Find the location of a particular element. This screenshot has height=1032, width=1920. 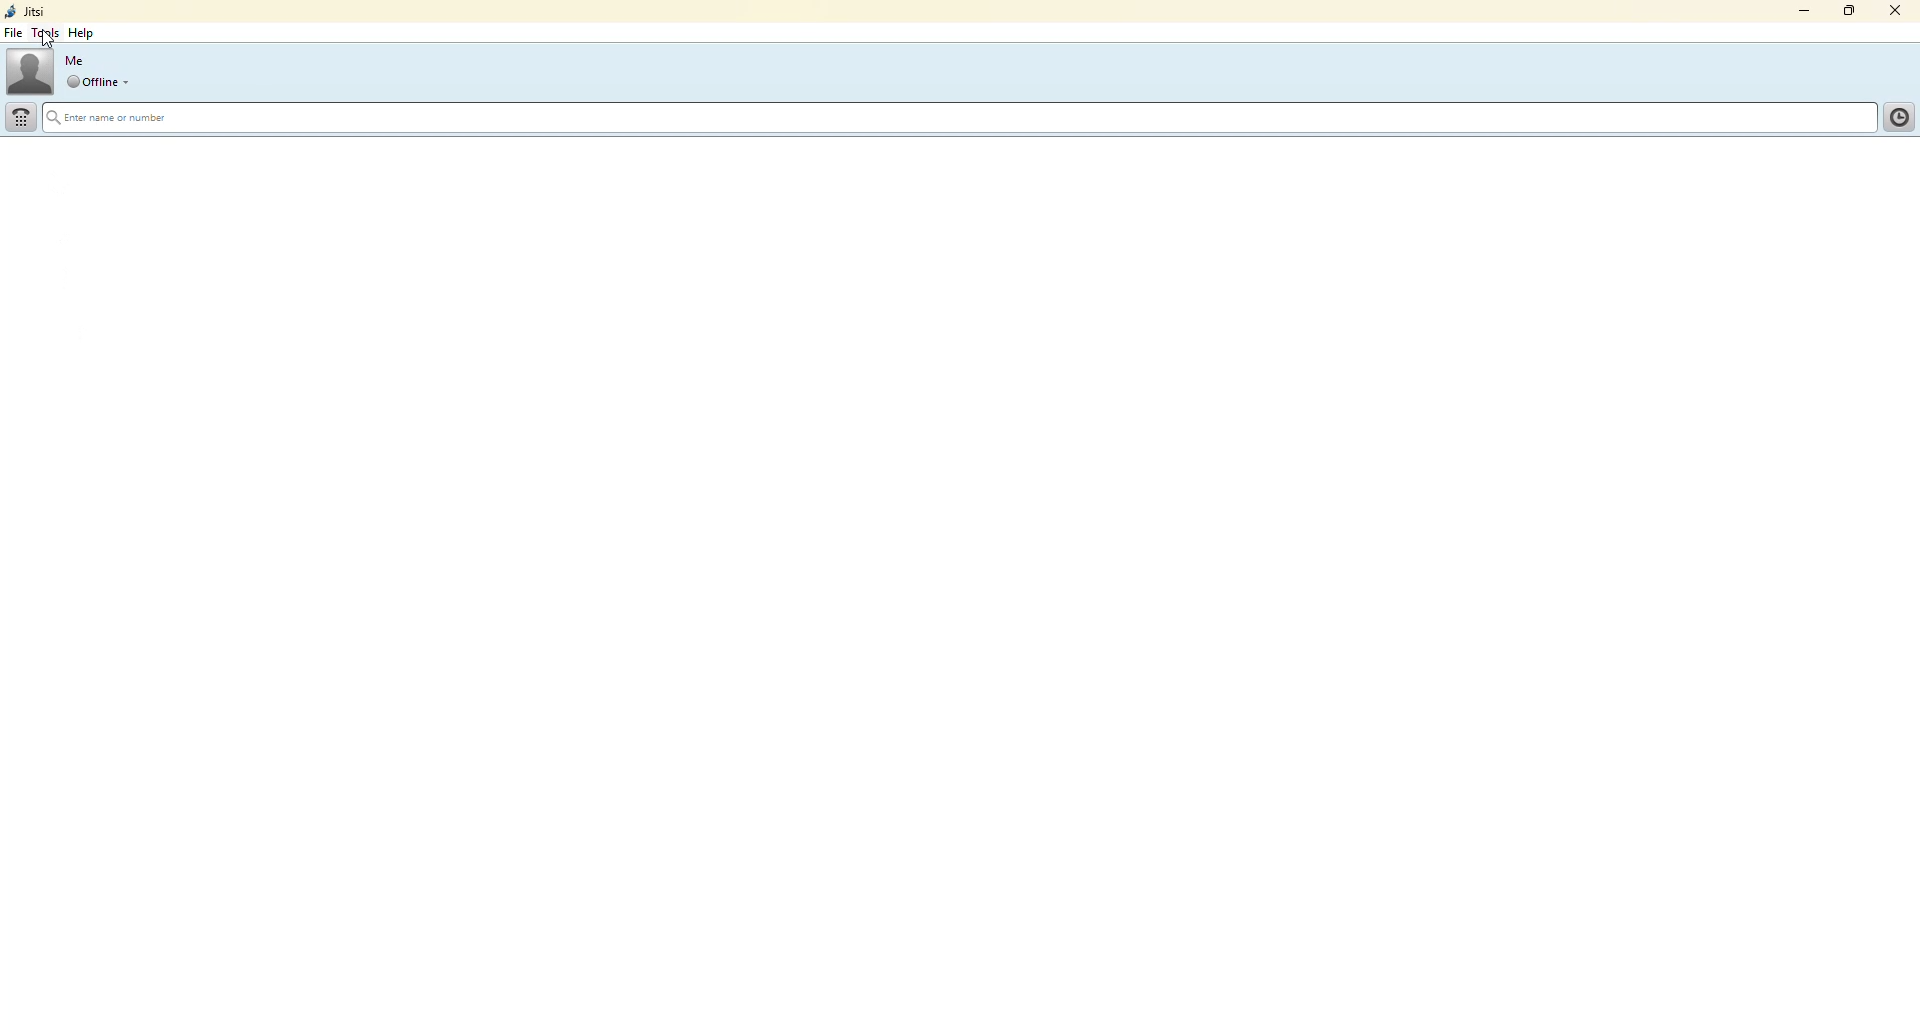

profile is located at coordinates (27, 72).